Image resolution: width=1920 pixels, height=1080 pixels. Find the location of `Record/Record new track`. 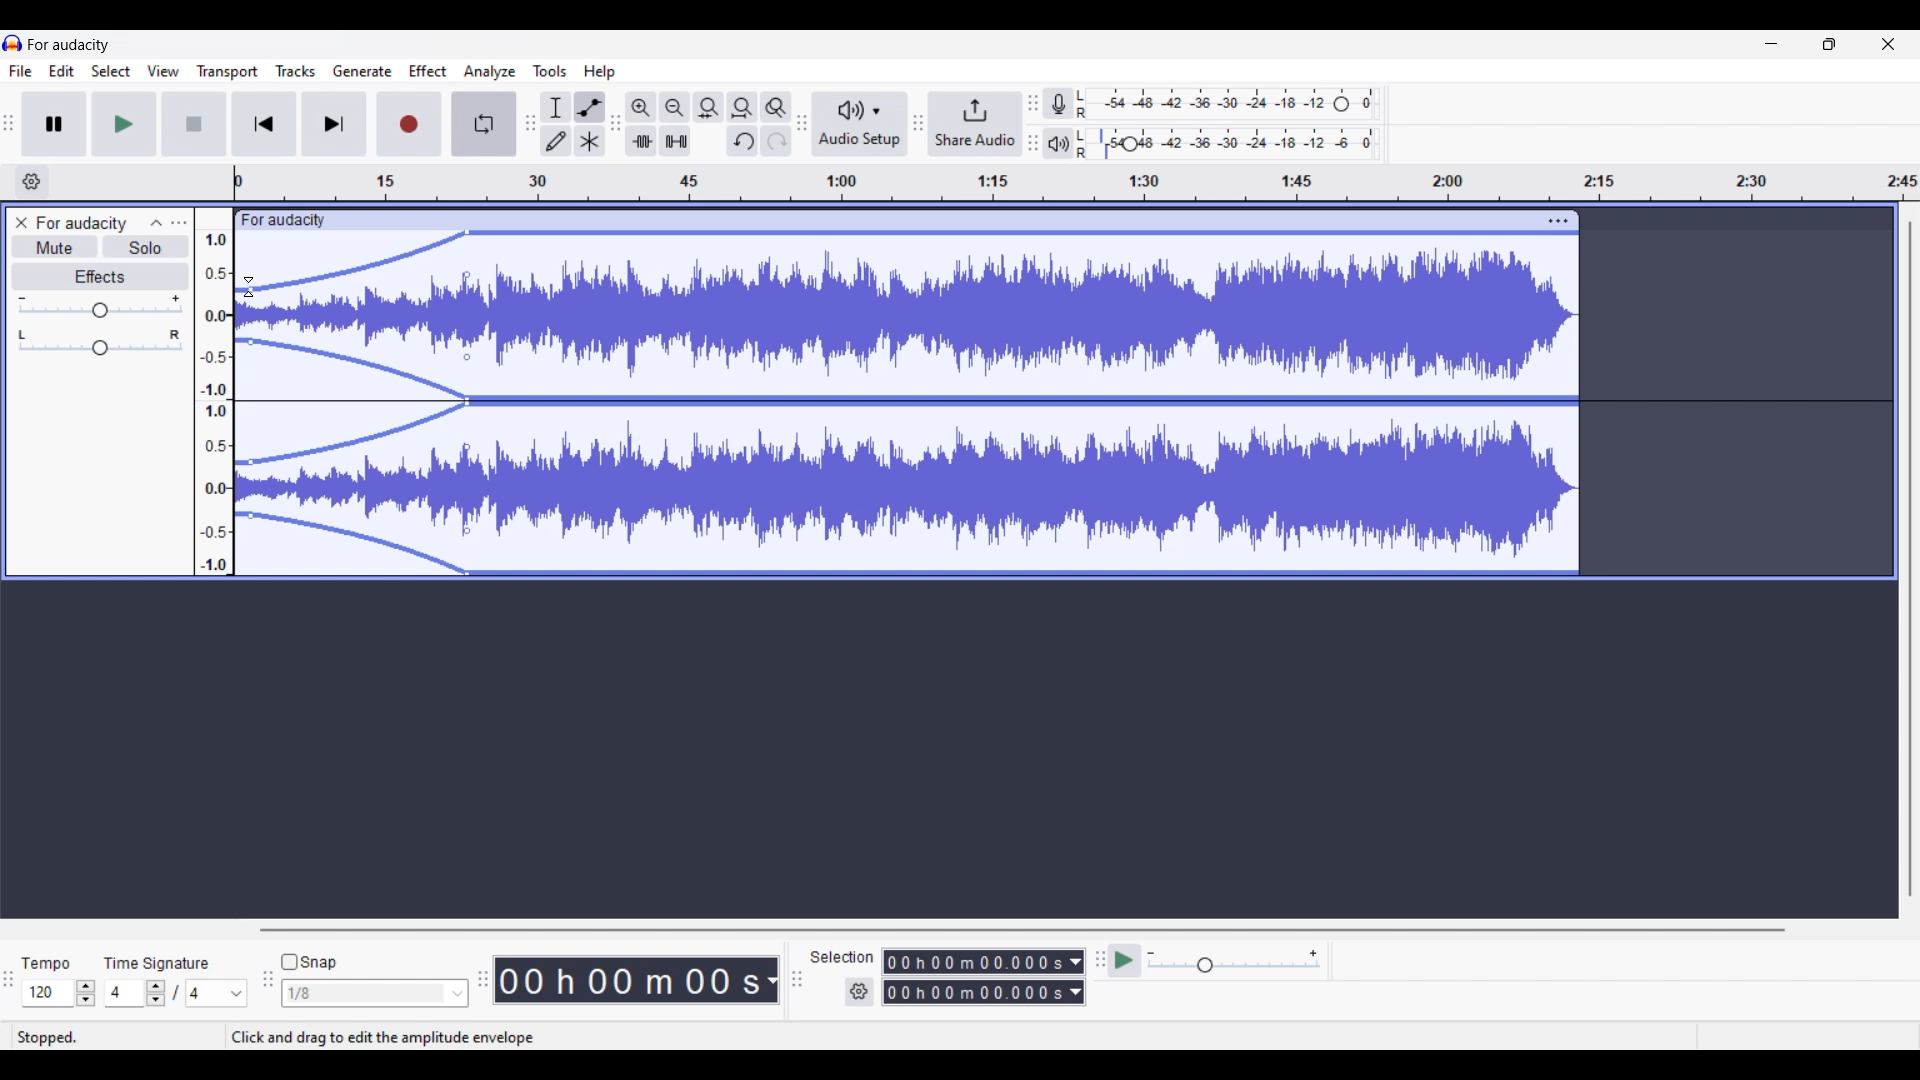

Record/Record new track is located at coordinates (410, 124).